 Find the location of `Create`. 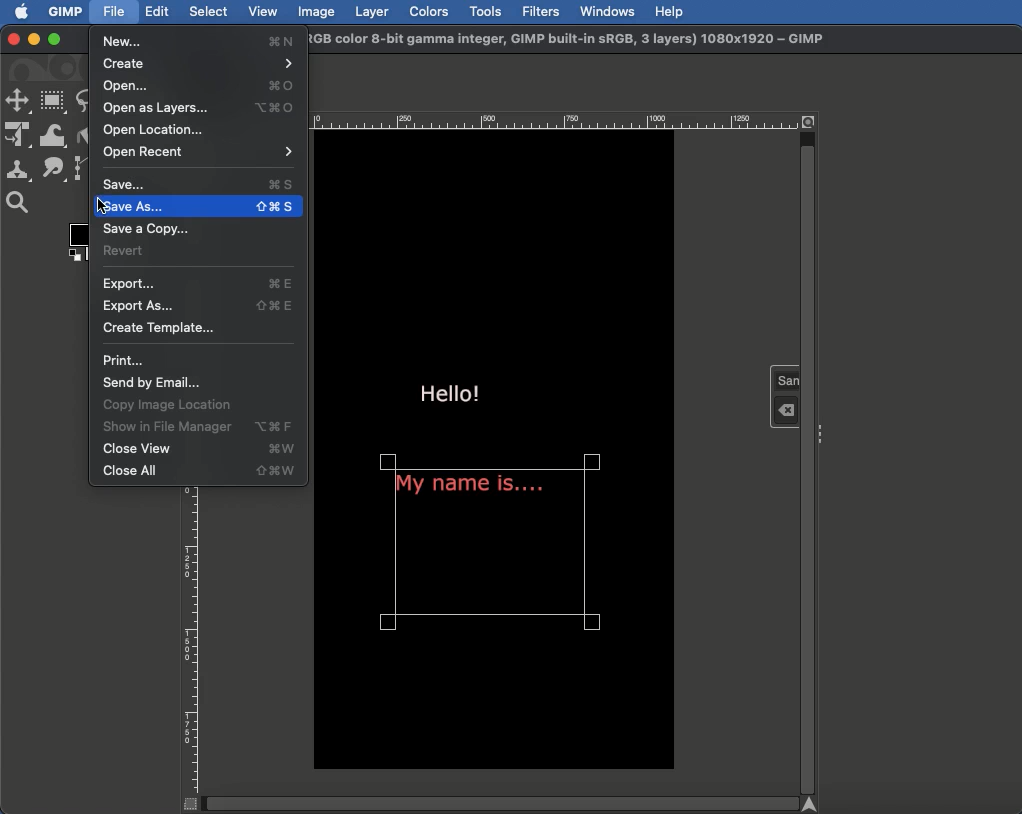

Create is located at coordinates (198, 63).